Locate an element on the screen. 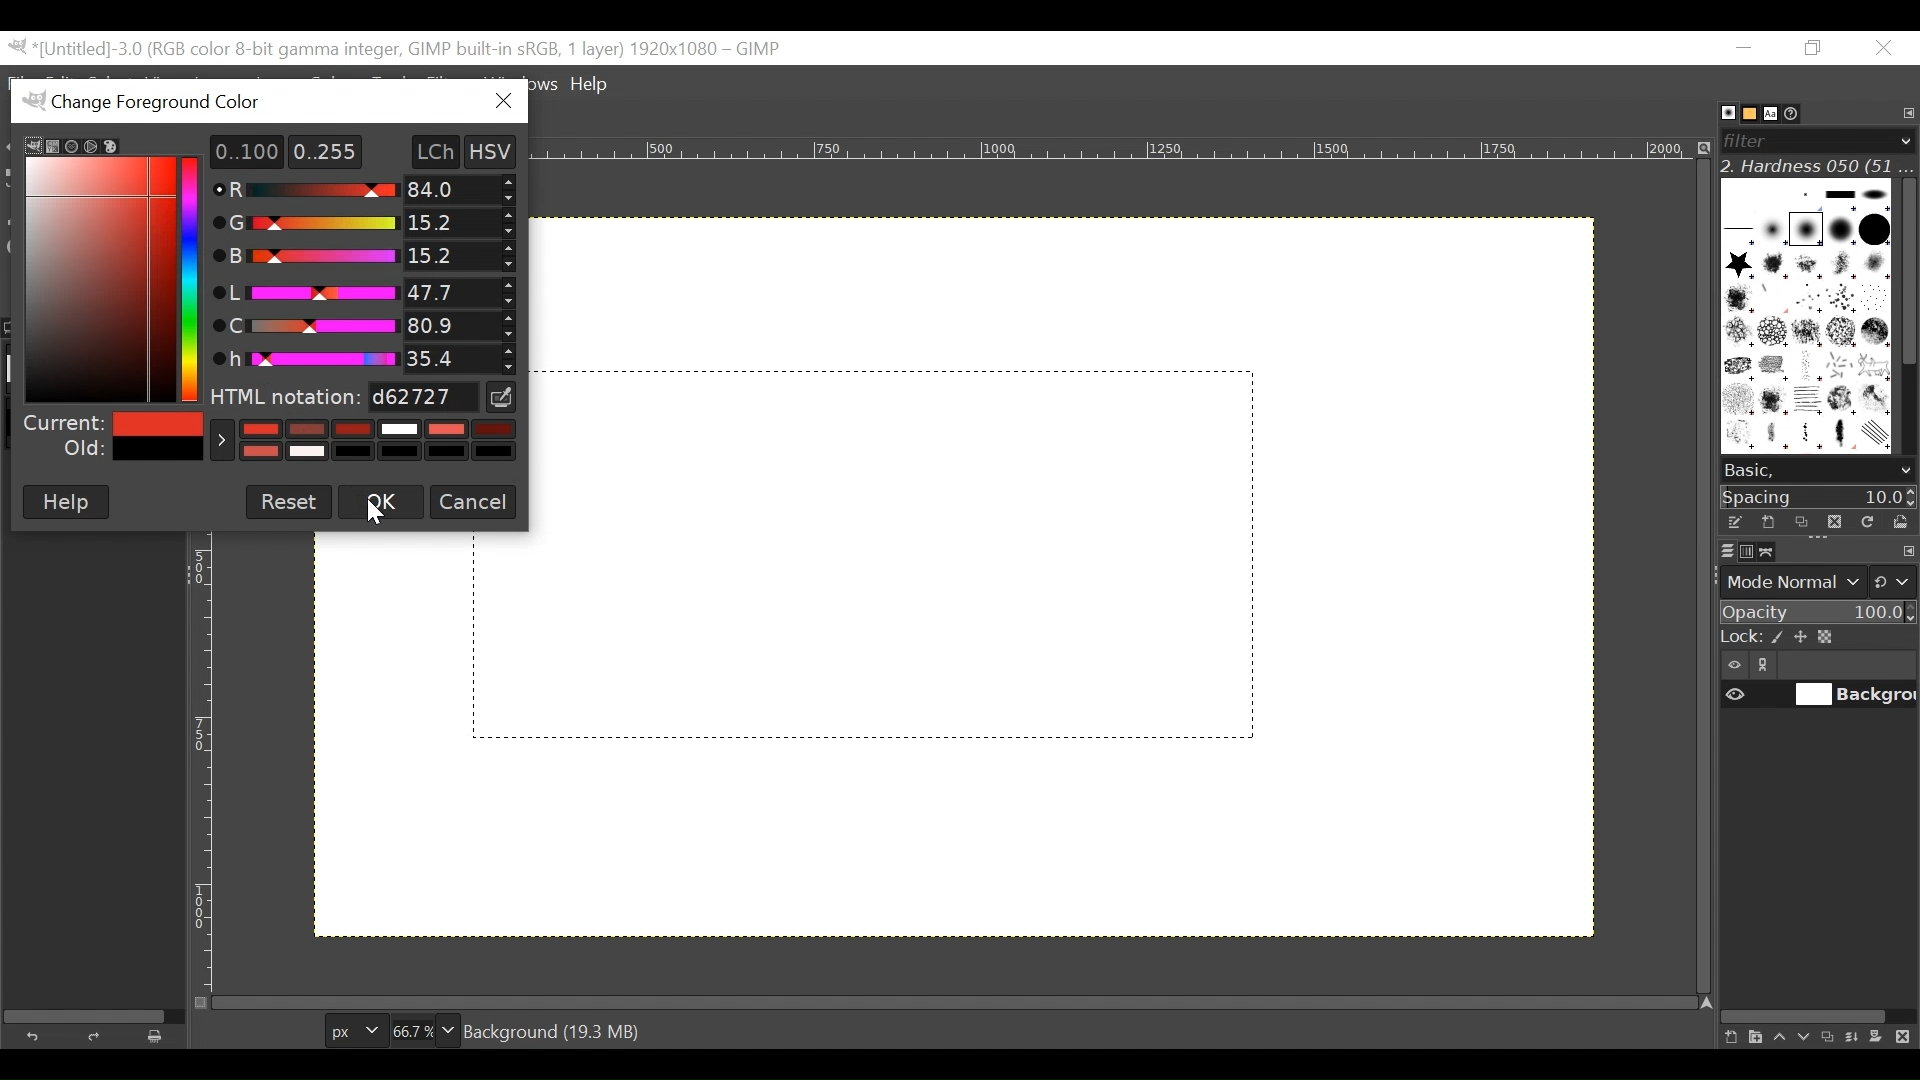 The width and height of the screenshot is (1920, 1080). Configure tab is located at coordinates (1906, 114).